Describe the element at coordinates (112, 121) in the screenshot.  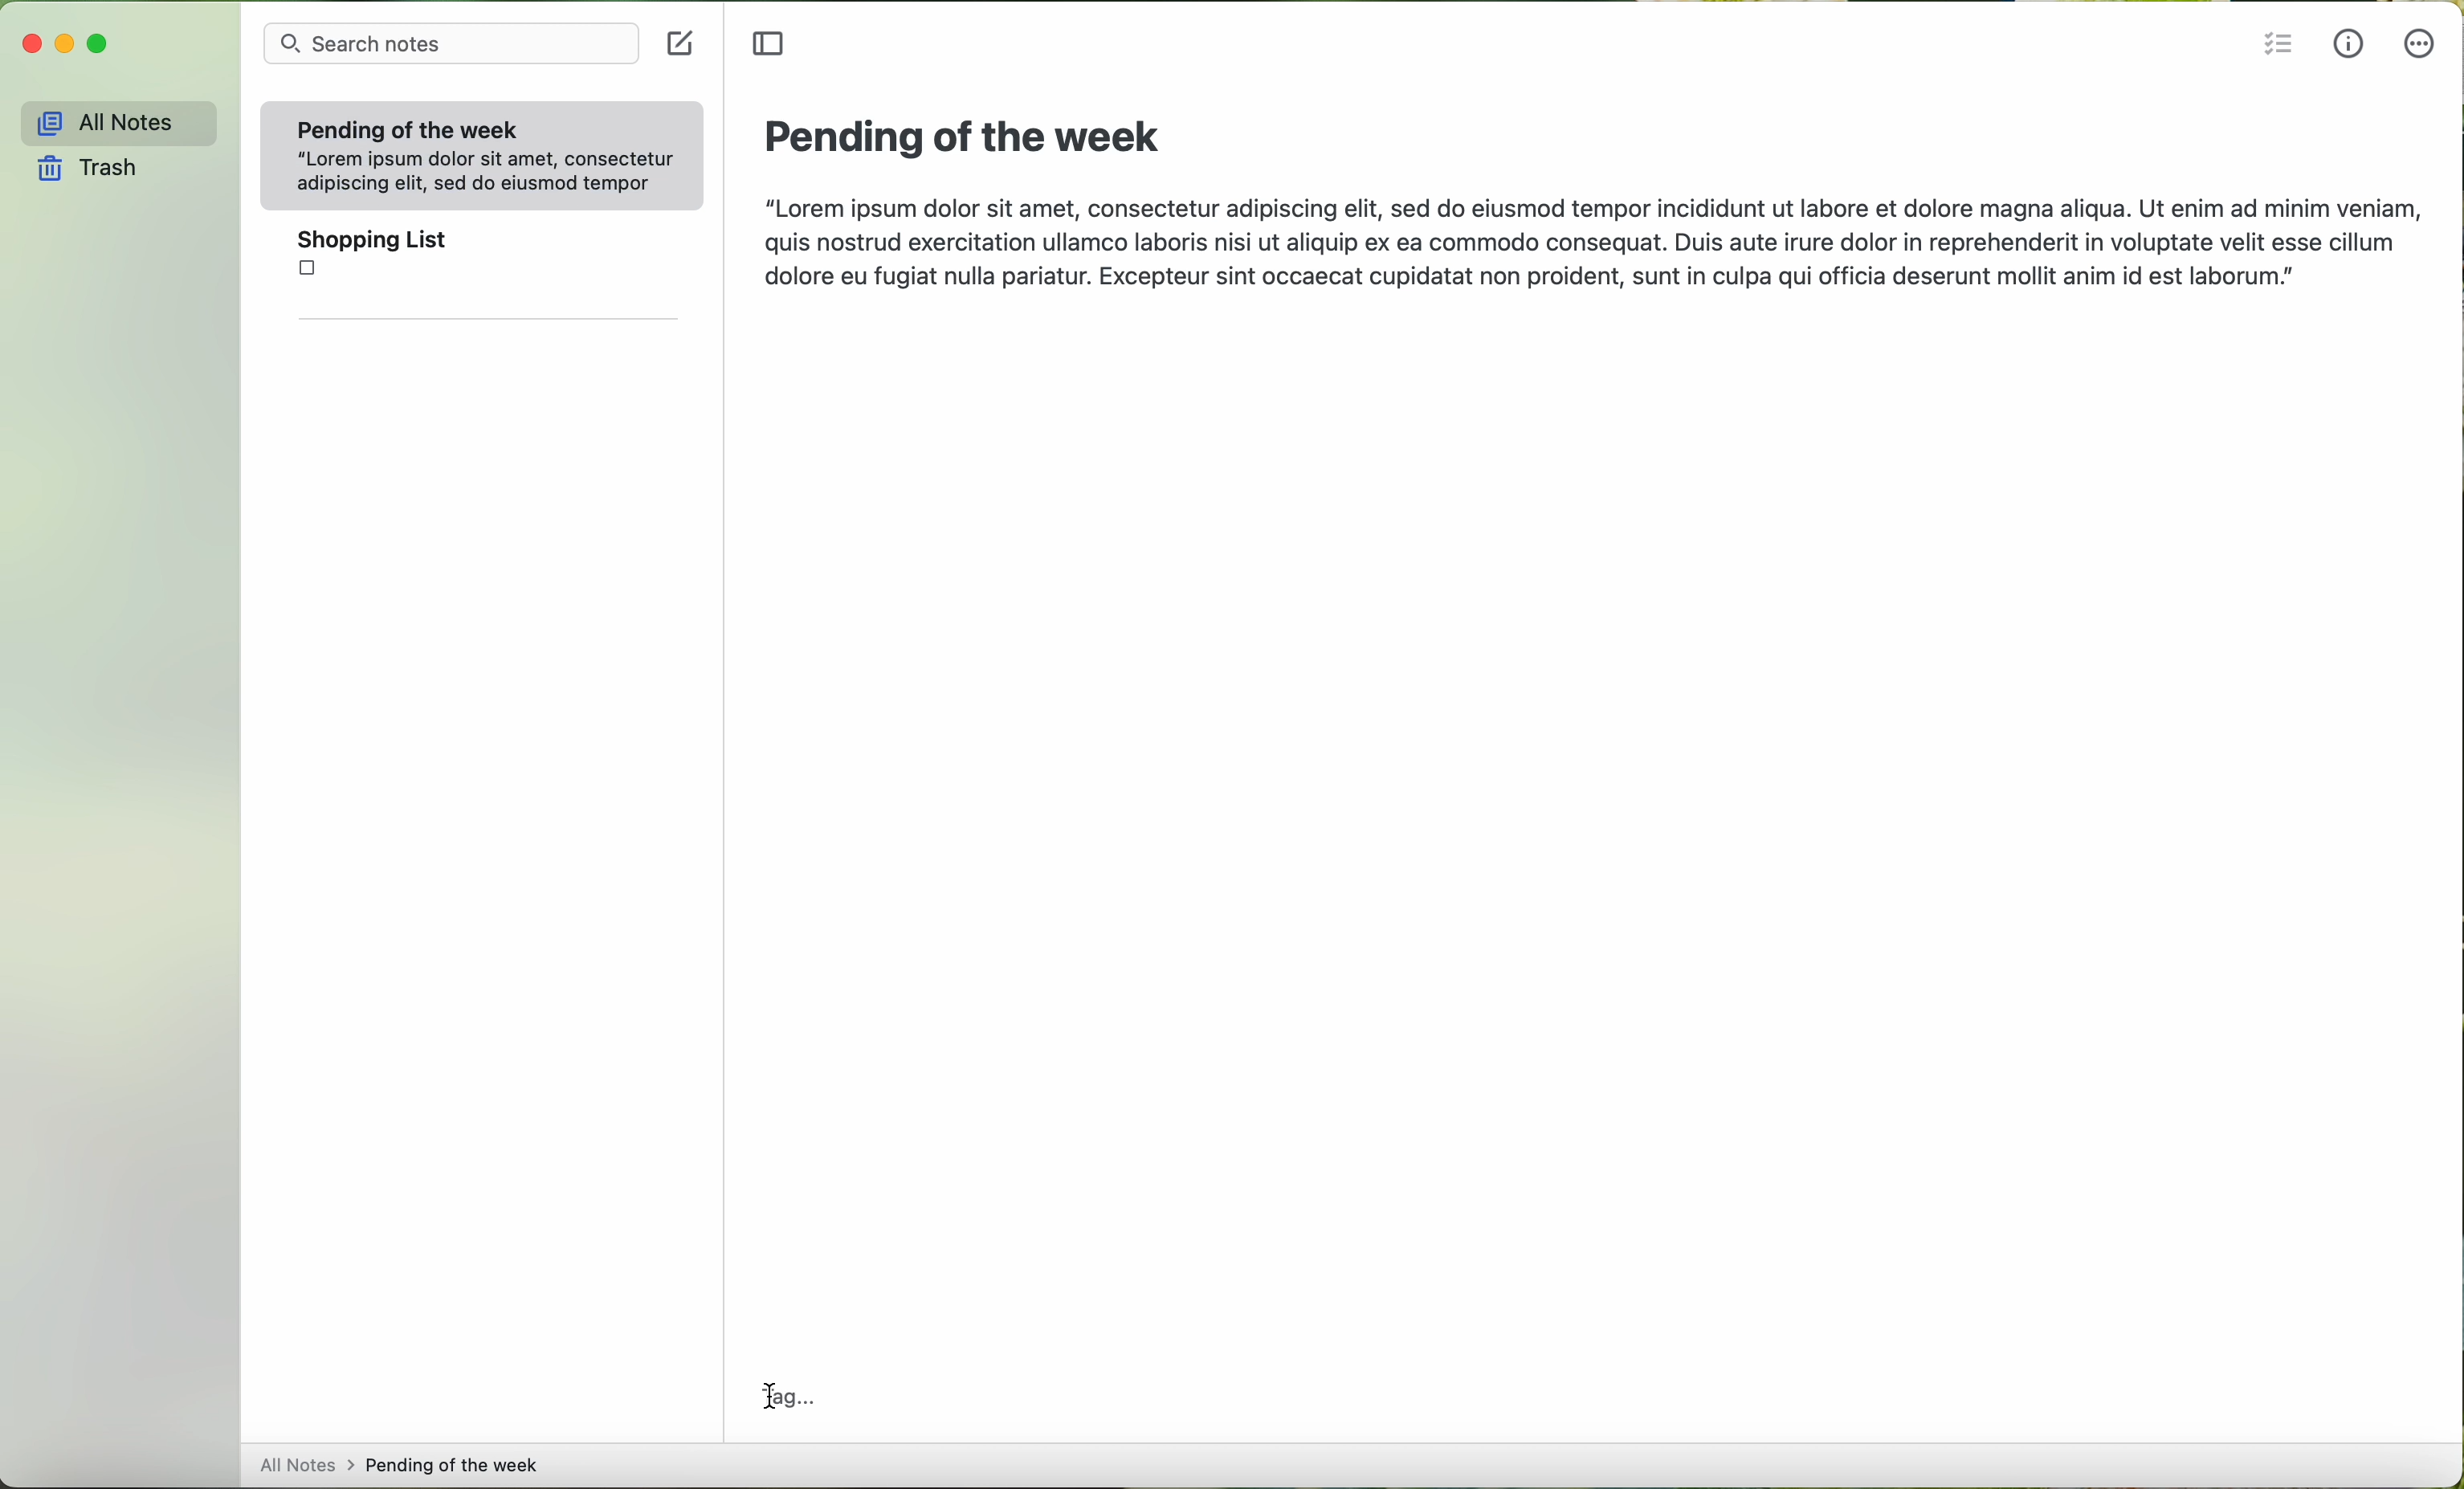
I see `all notes` at that location.